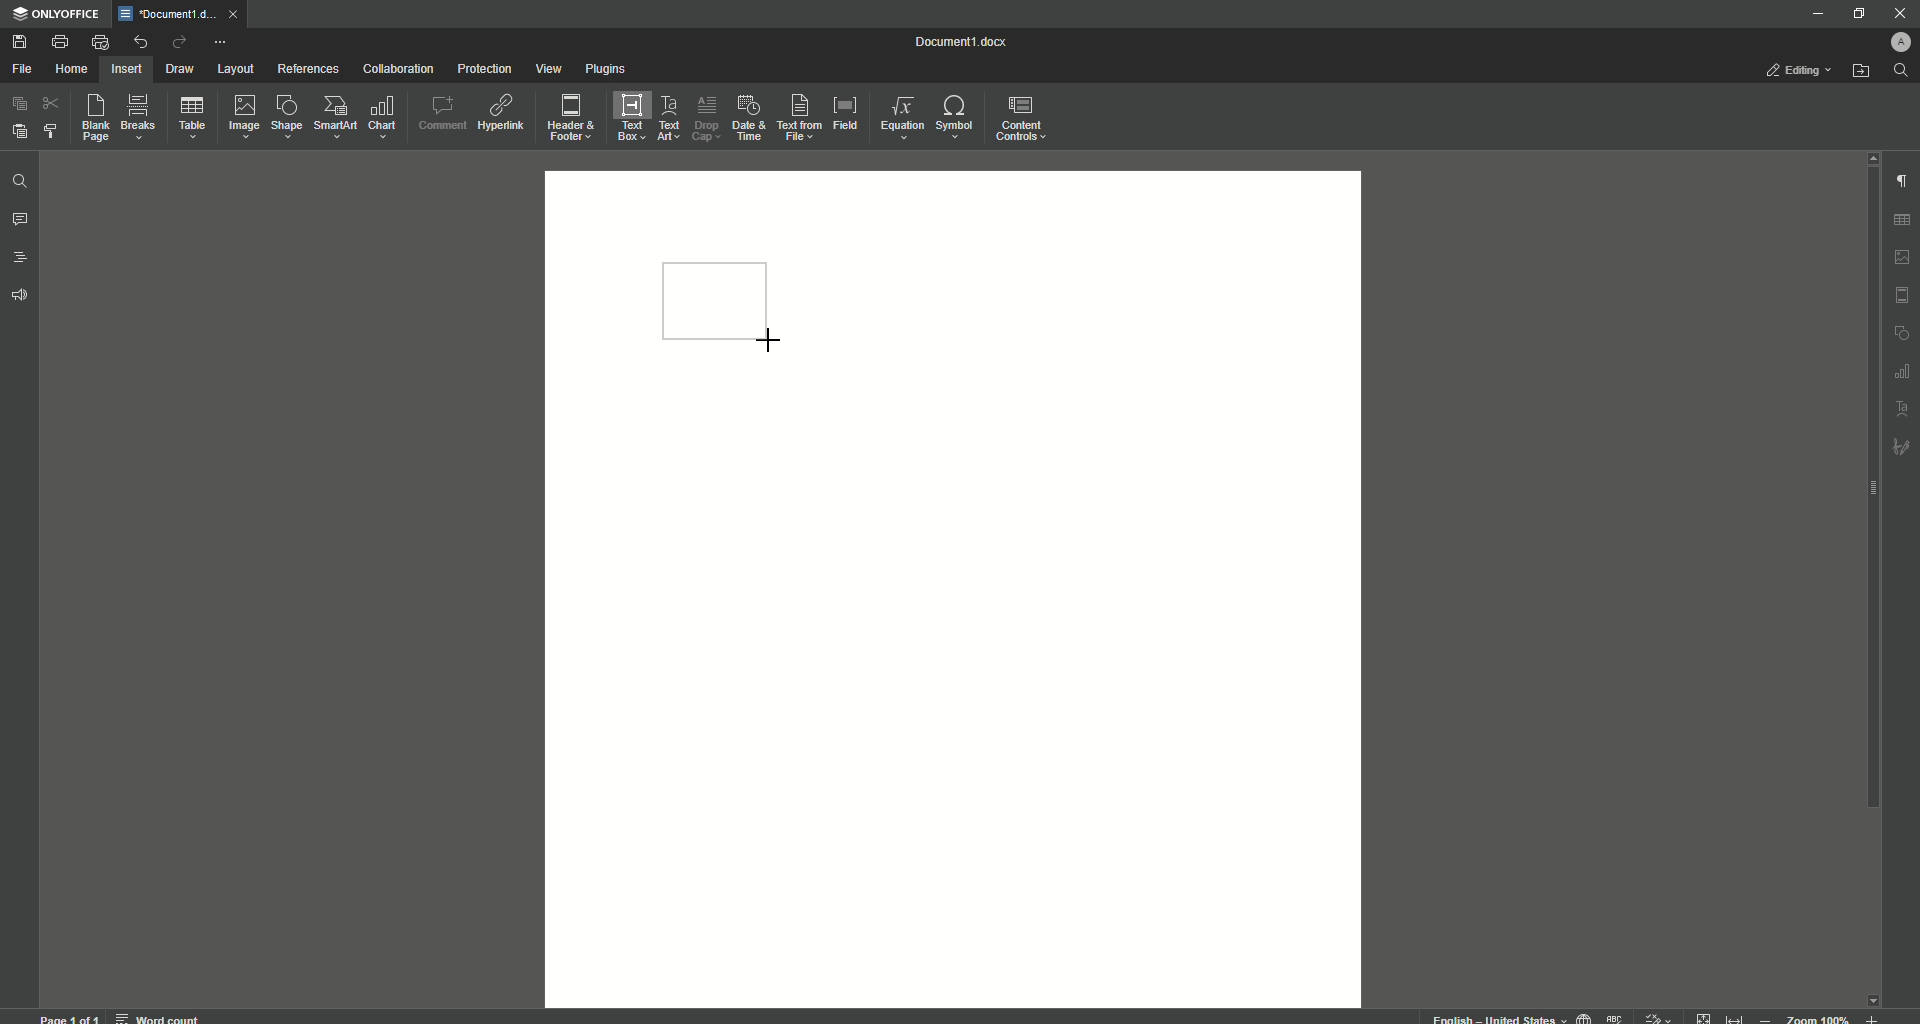 Image resolution: width=1920 pixels, height=1024 pixels. I want to click on Tab 1, so click(170, 14).